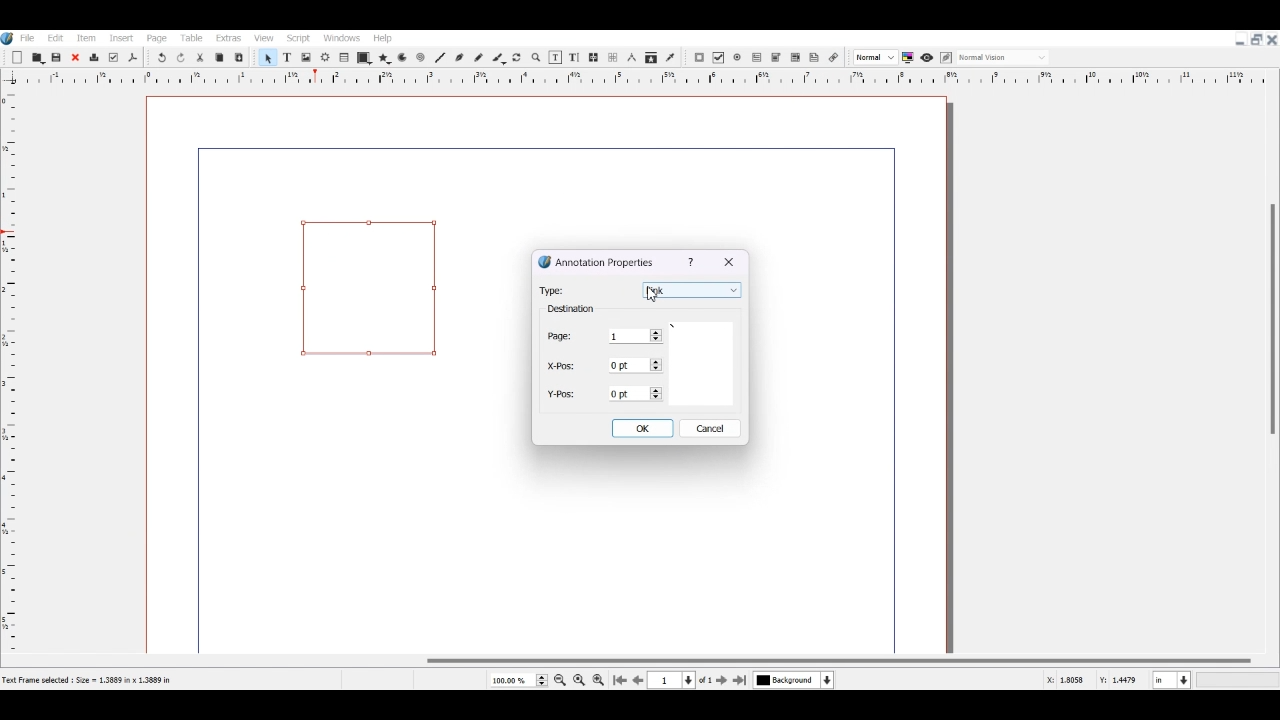  What do you see at coordinates (84, 38) in the screenshot?
I see `Item` at bounding box center [84, 38].